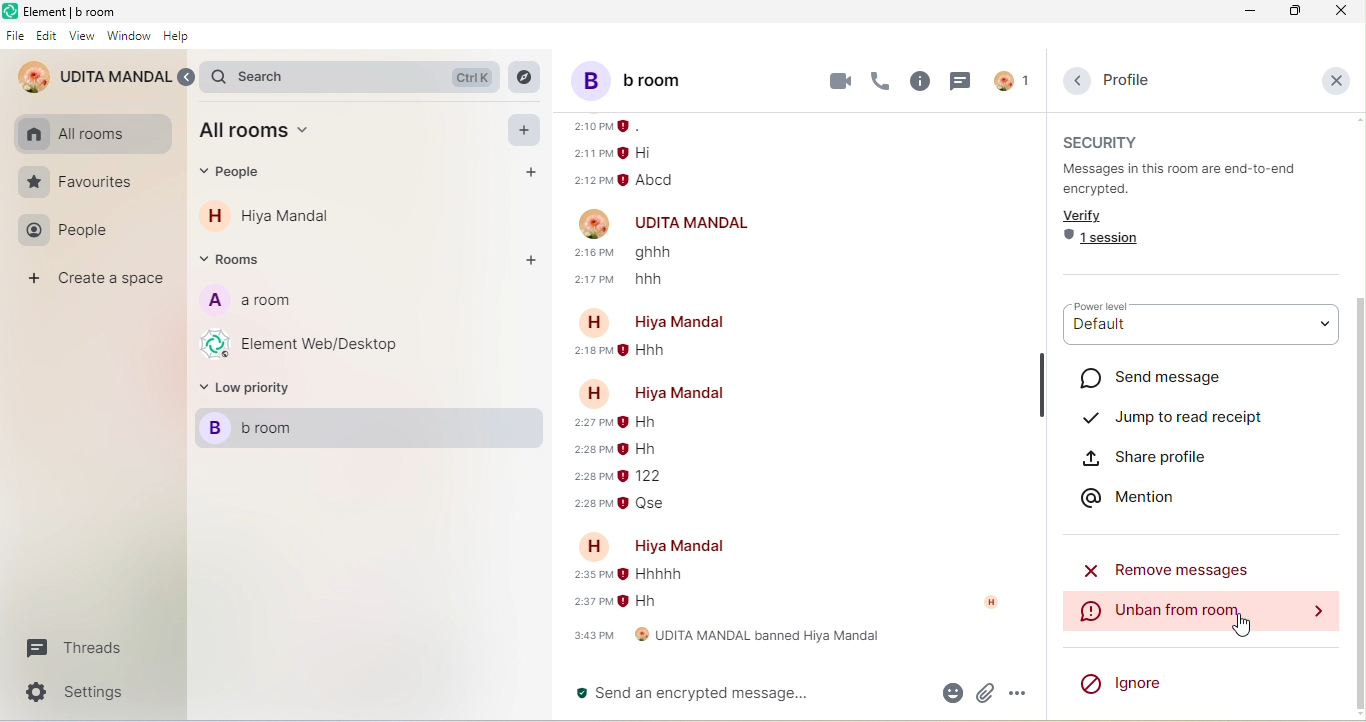 The width and height of the screenshot is (1366, 722). What do you see at coordinates (744, 694) in the screenshot?
I see `send an encrypted message` at bounding box center [744, 694].